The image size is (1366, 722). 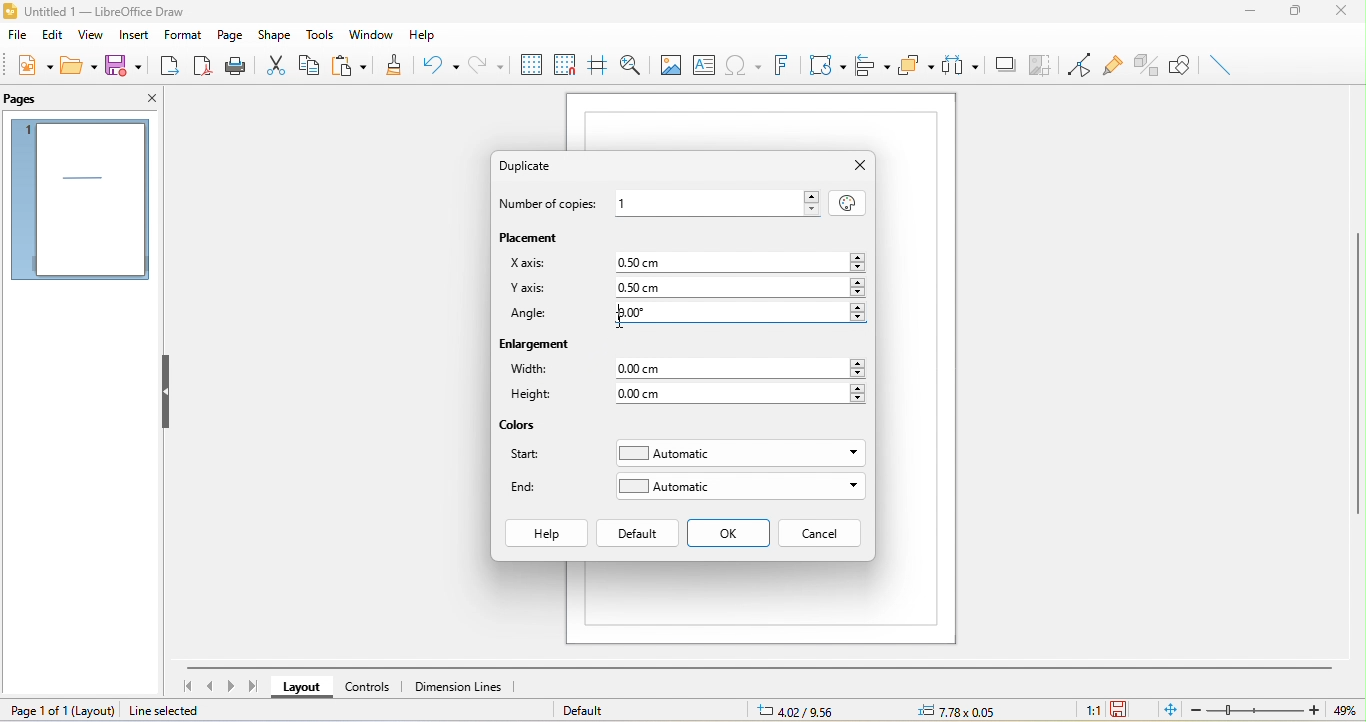 I want to click on title, so click(x=94, y=12).